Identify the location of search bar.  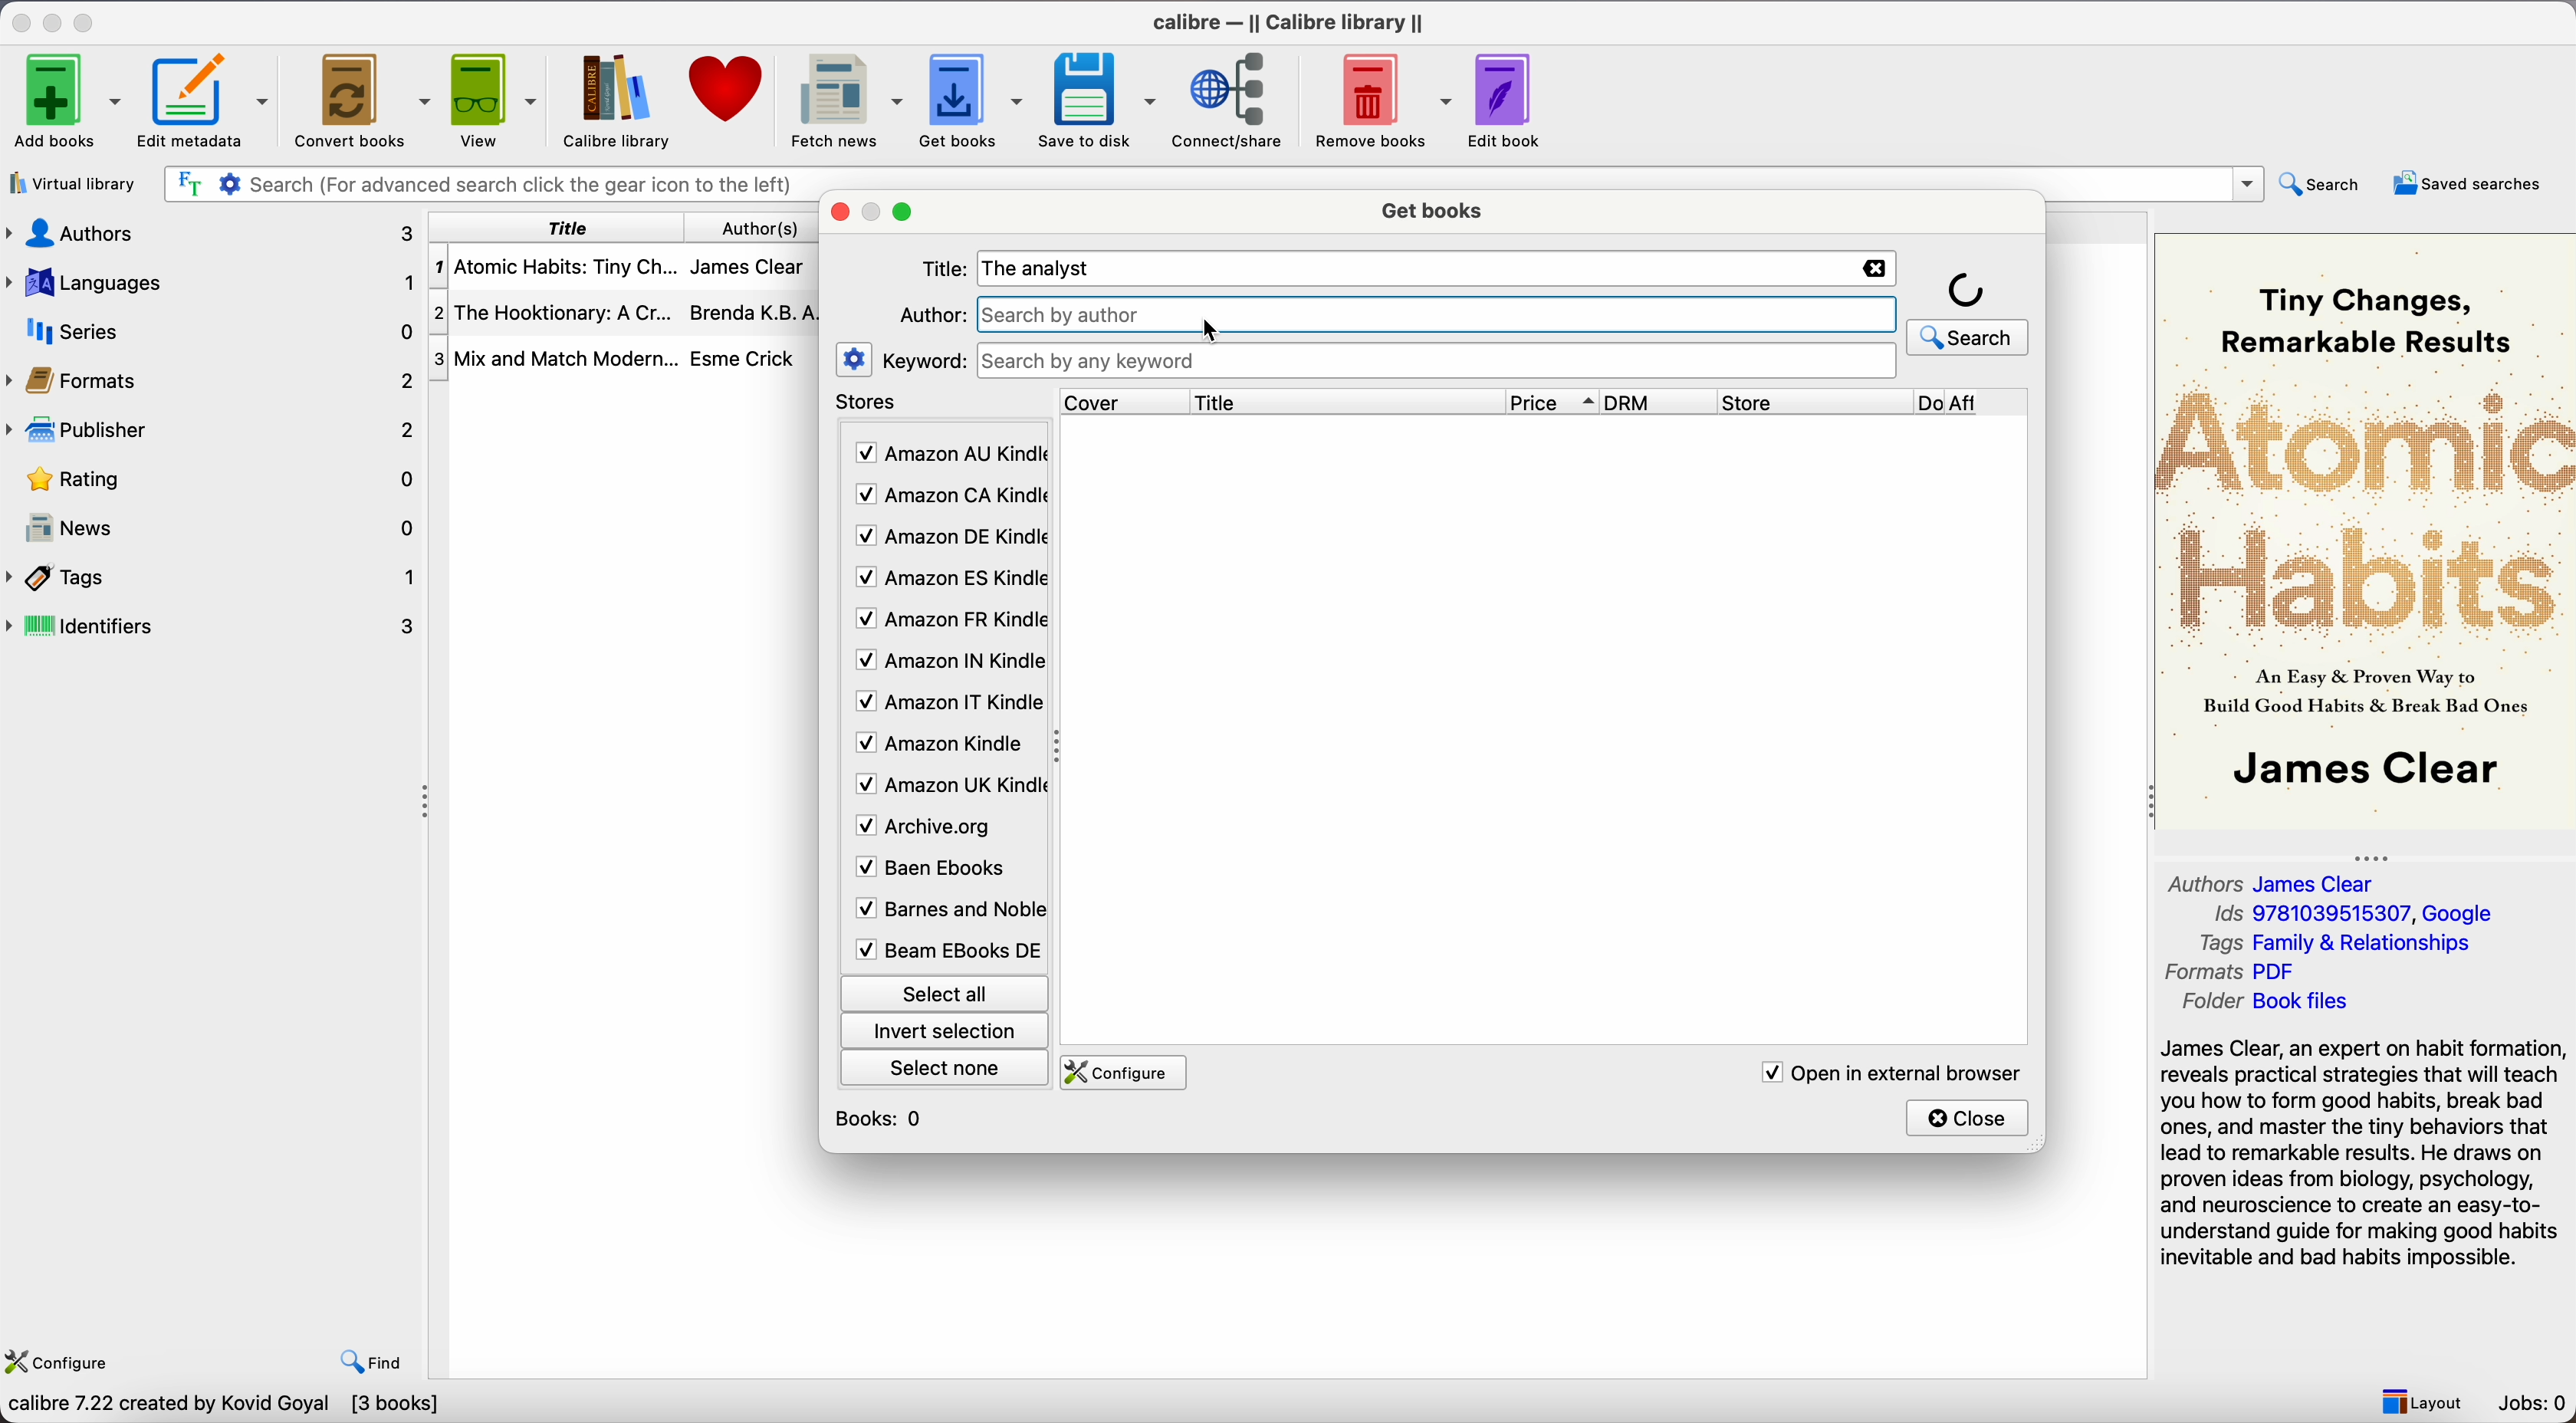
(1207, 180).